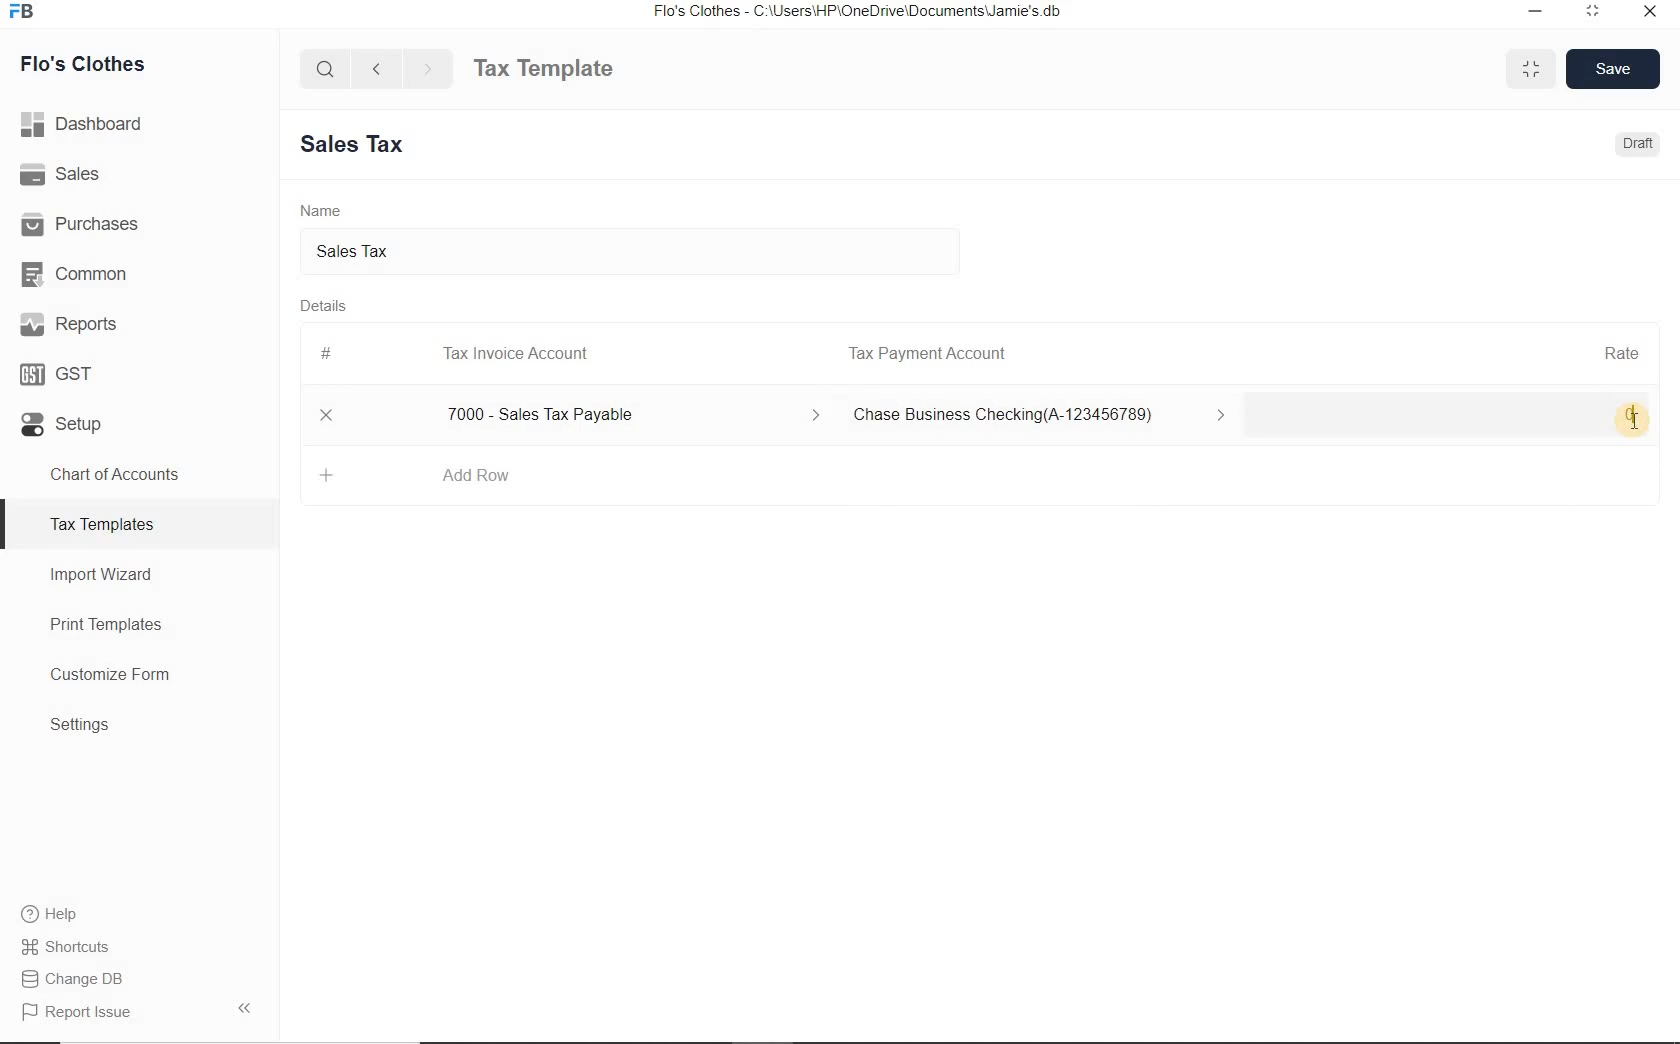  I want to click on Draft, so click(1640, 143).